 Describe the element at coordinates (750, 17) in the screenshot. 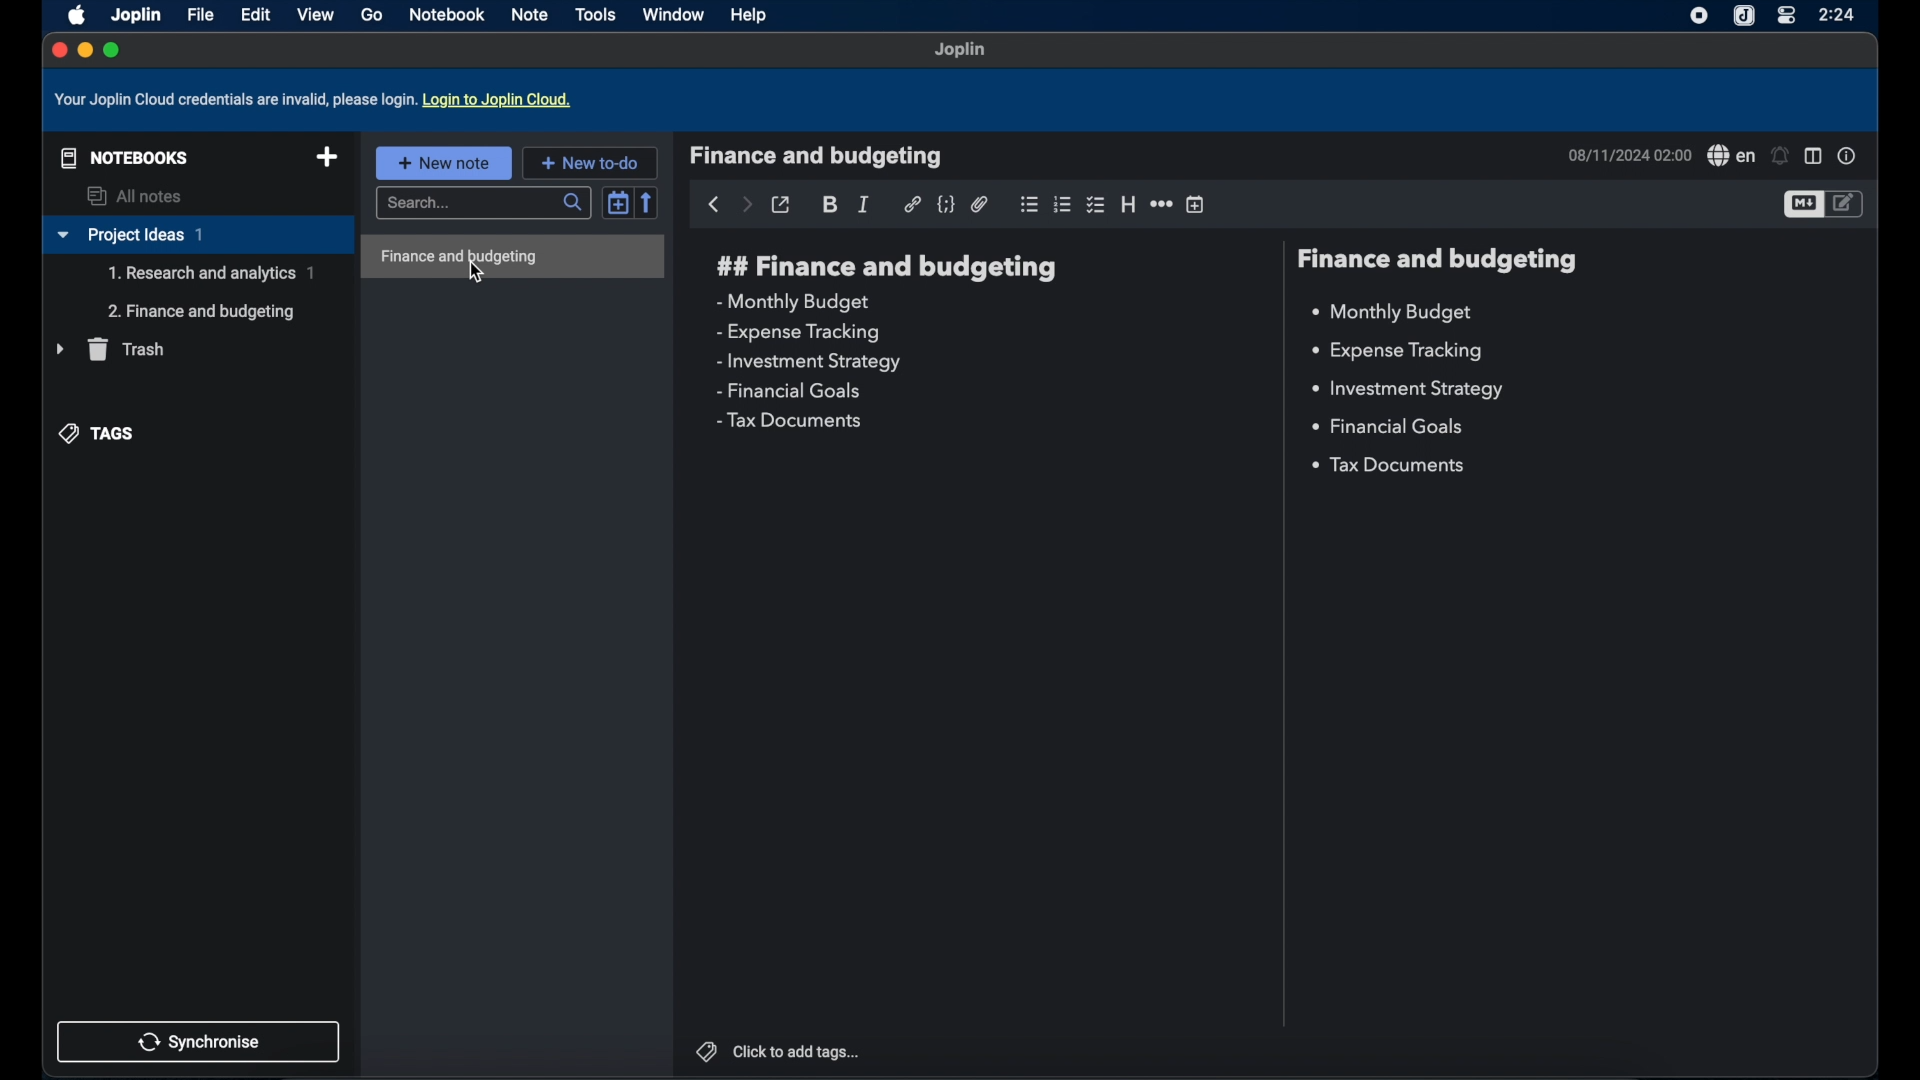

I see `help` at that location.